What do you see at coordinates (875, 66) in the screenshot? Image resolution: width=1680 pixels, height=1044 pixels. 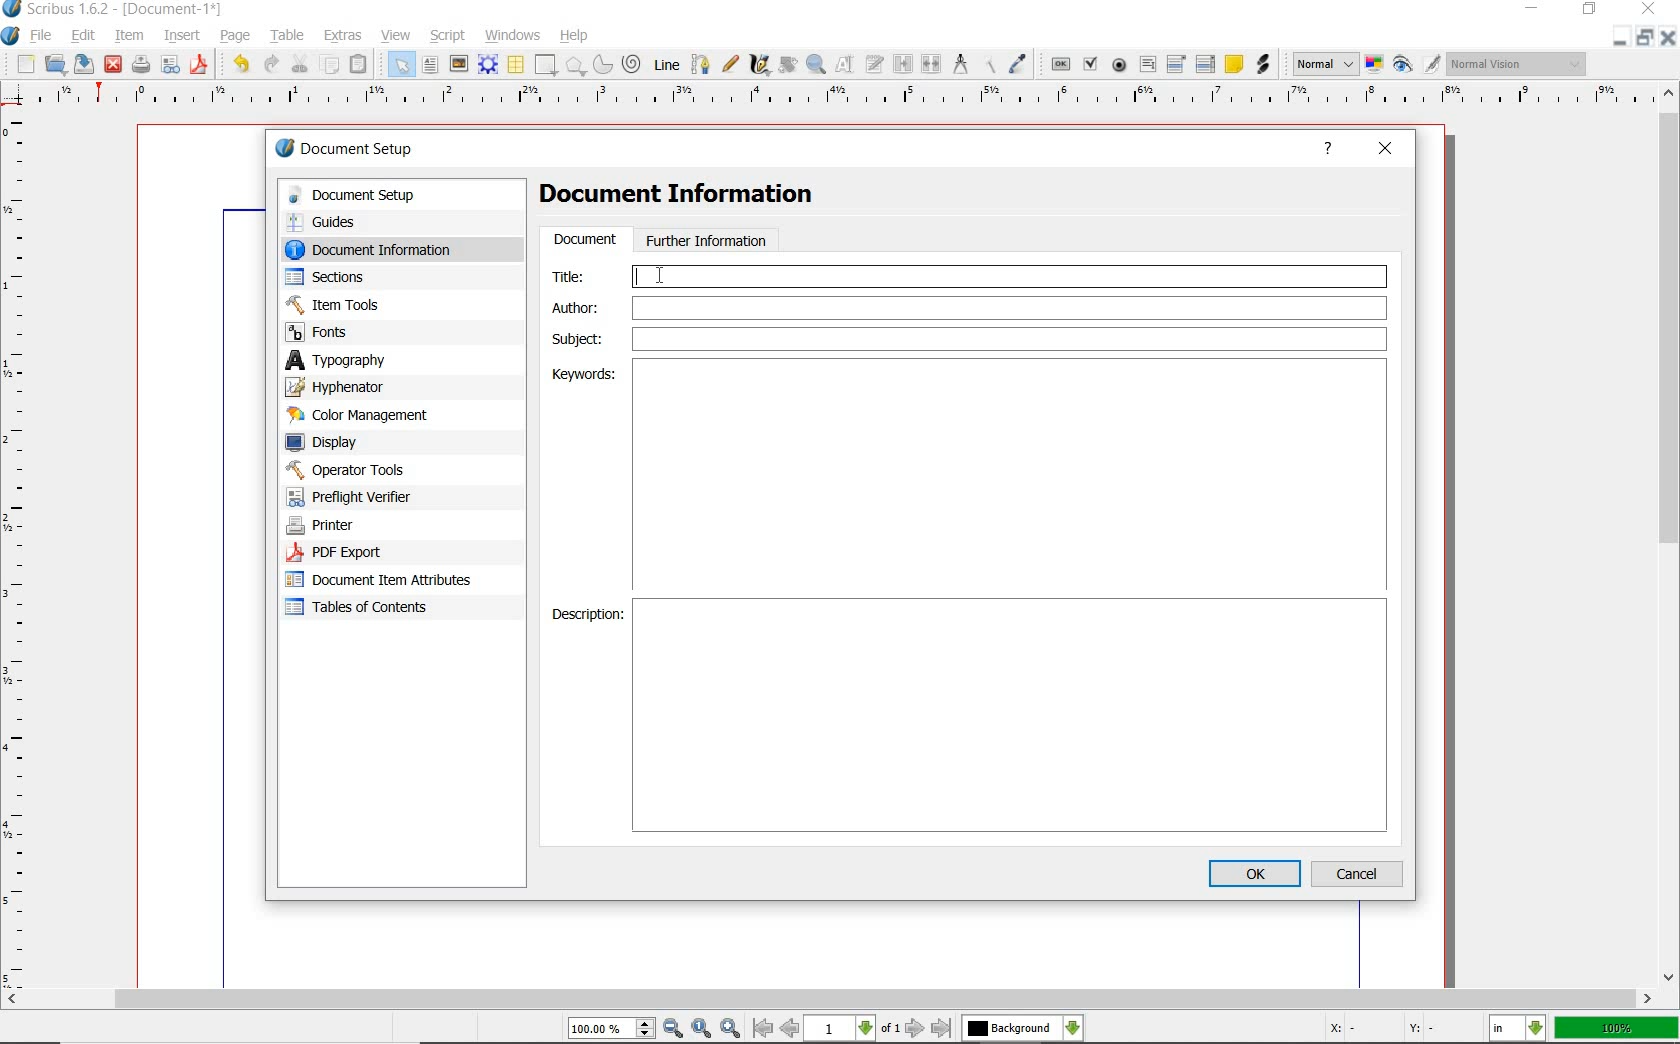 I see `edit text with story editor` at bounding box center [875, 66].